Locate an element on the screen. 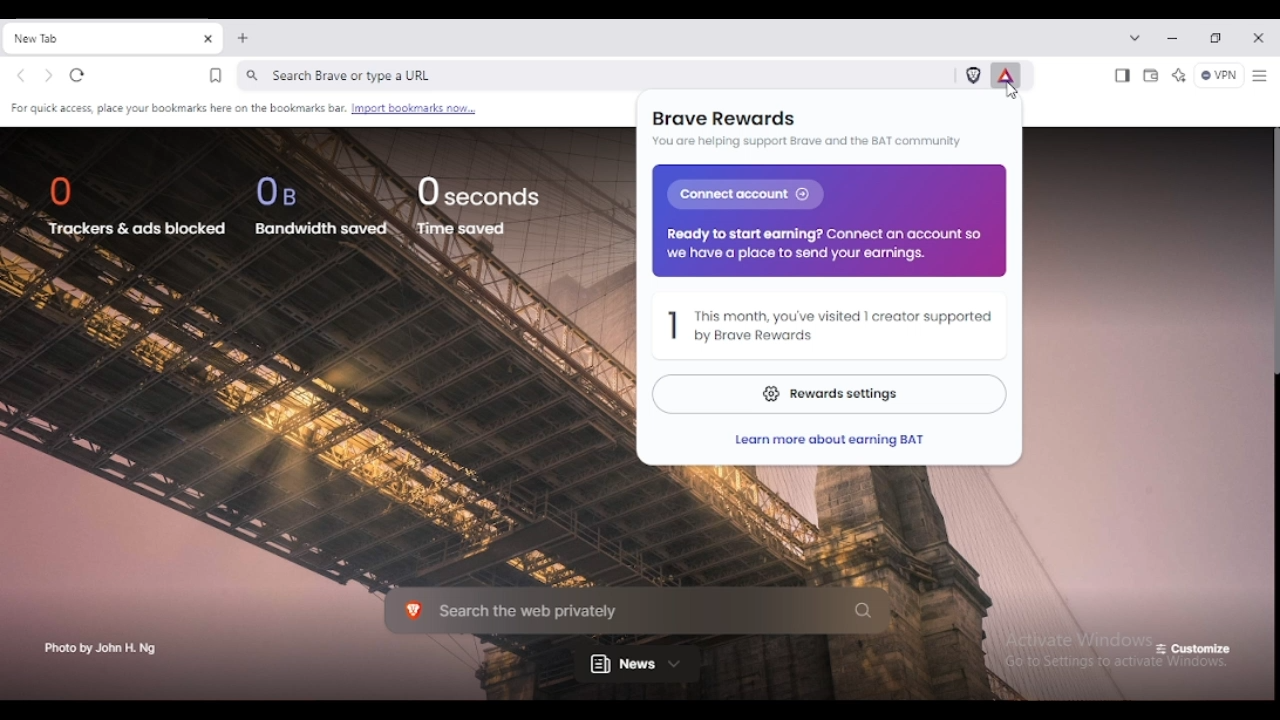  wallet is located at coordinates (1151, 77).